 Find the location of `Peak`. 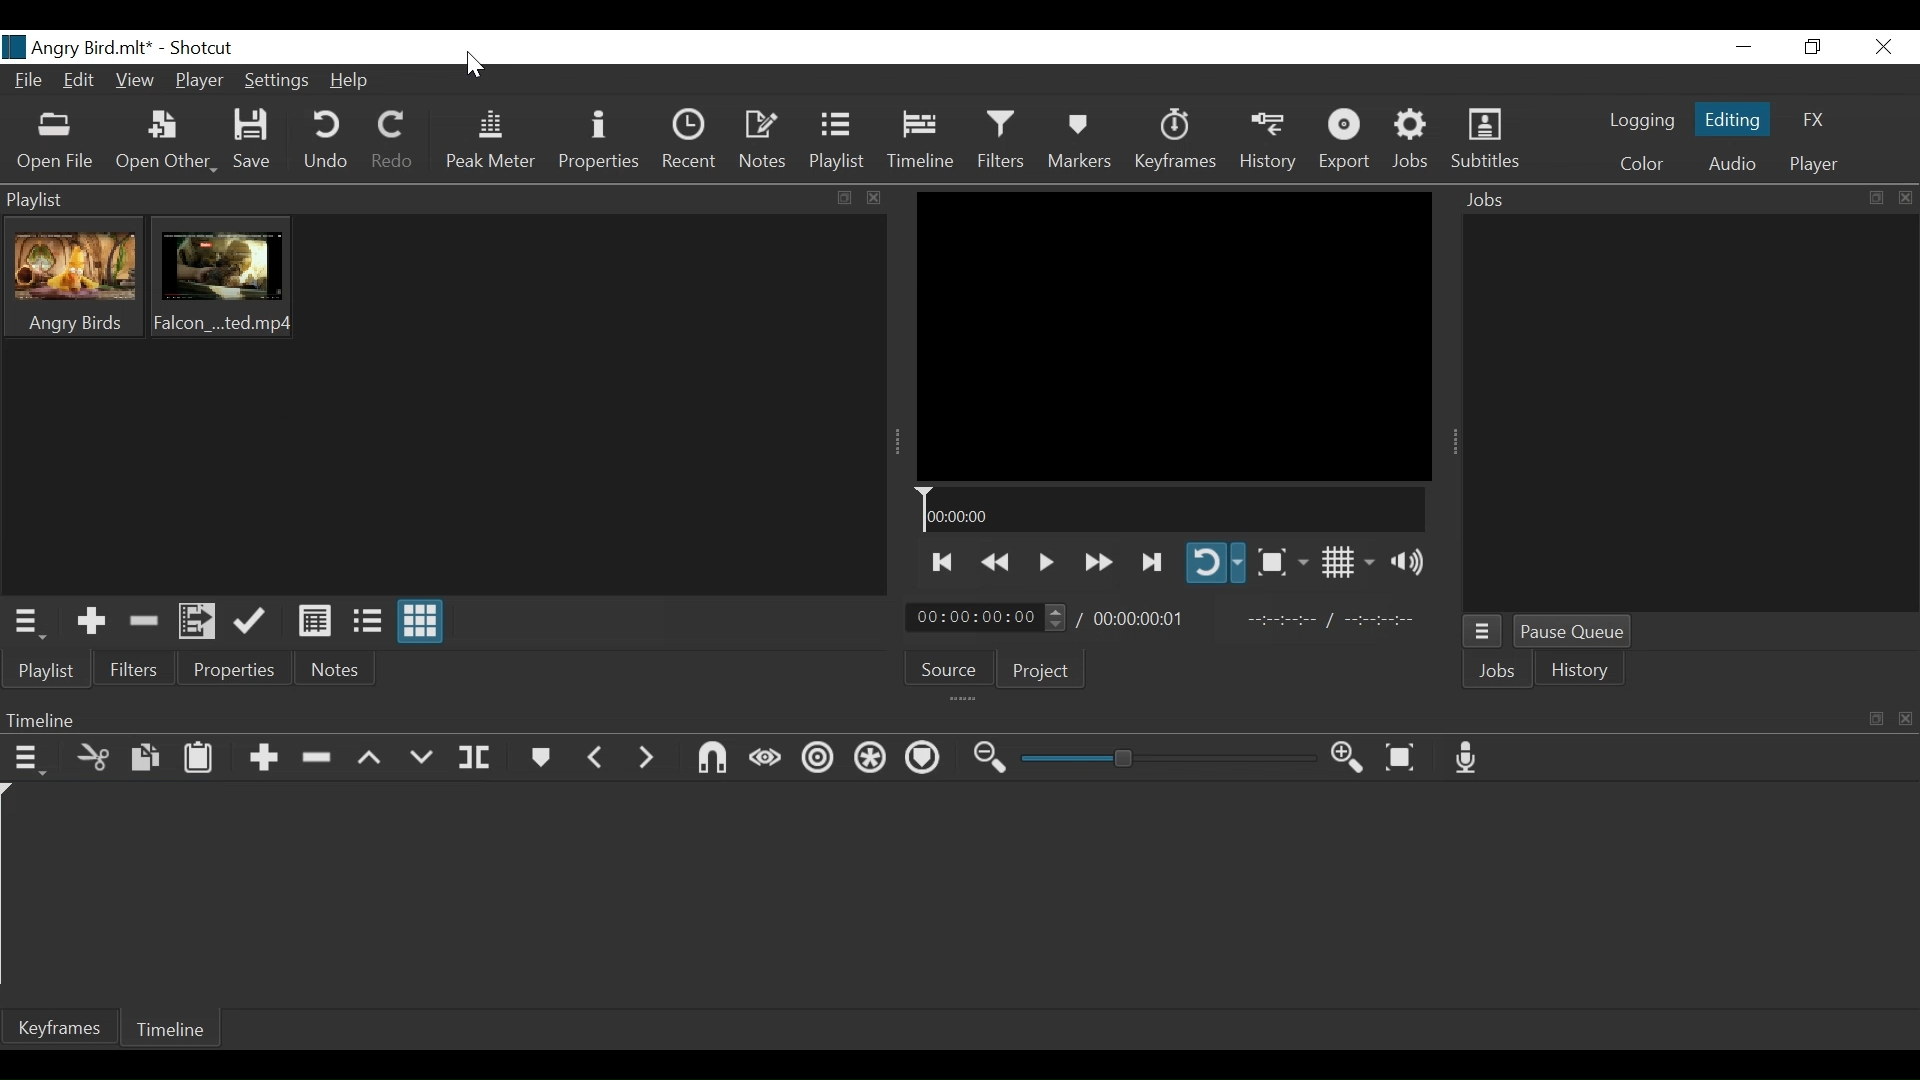

Peak is located at coordinates (492, 140).